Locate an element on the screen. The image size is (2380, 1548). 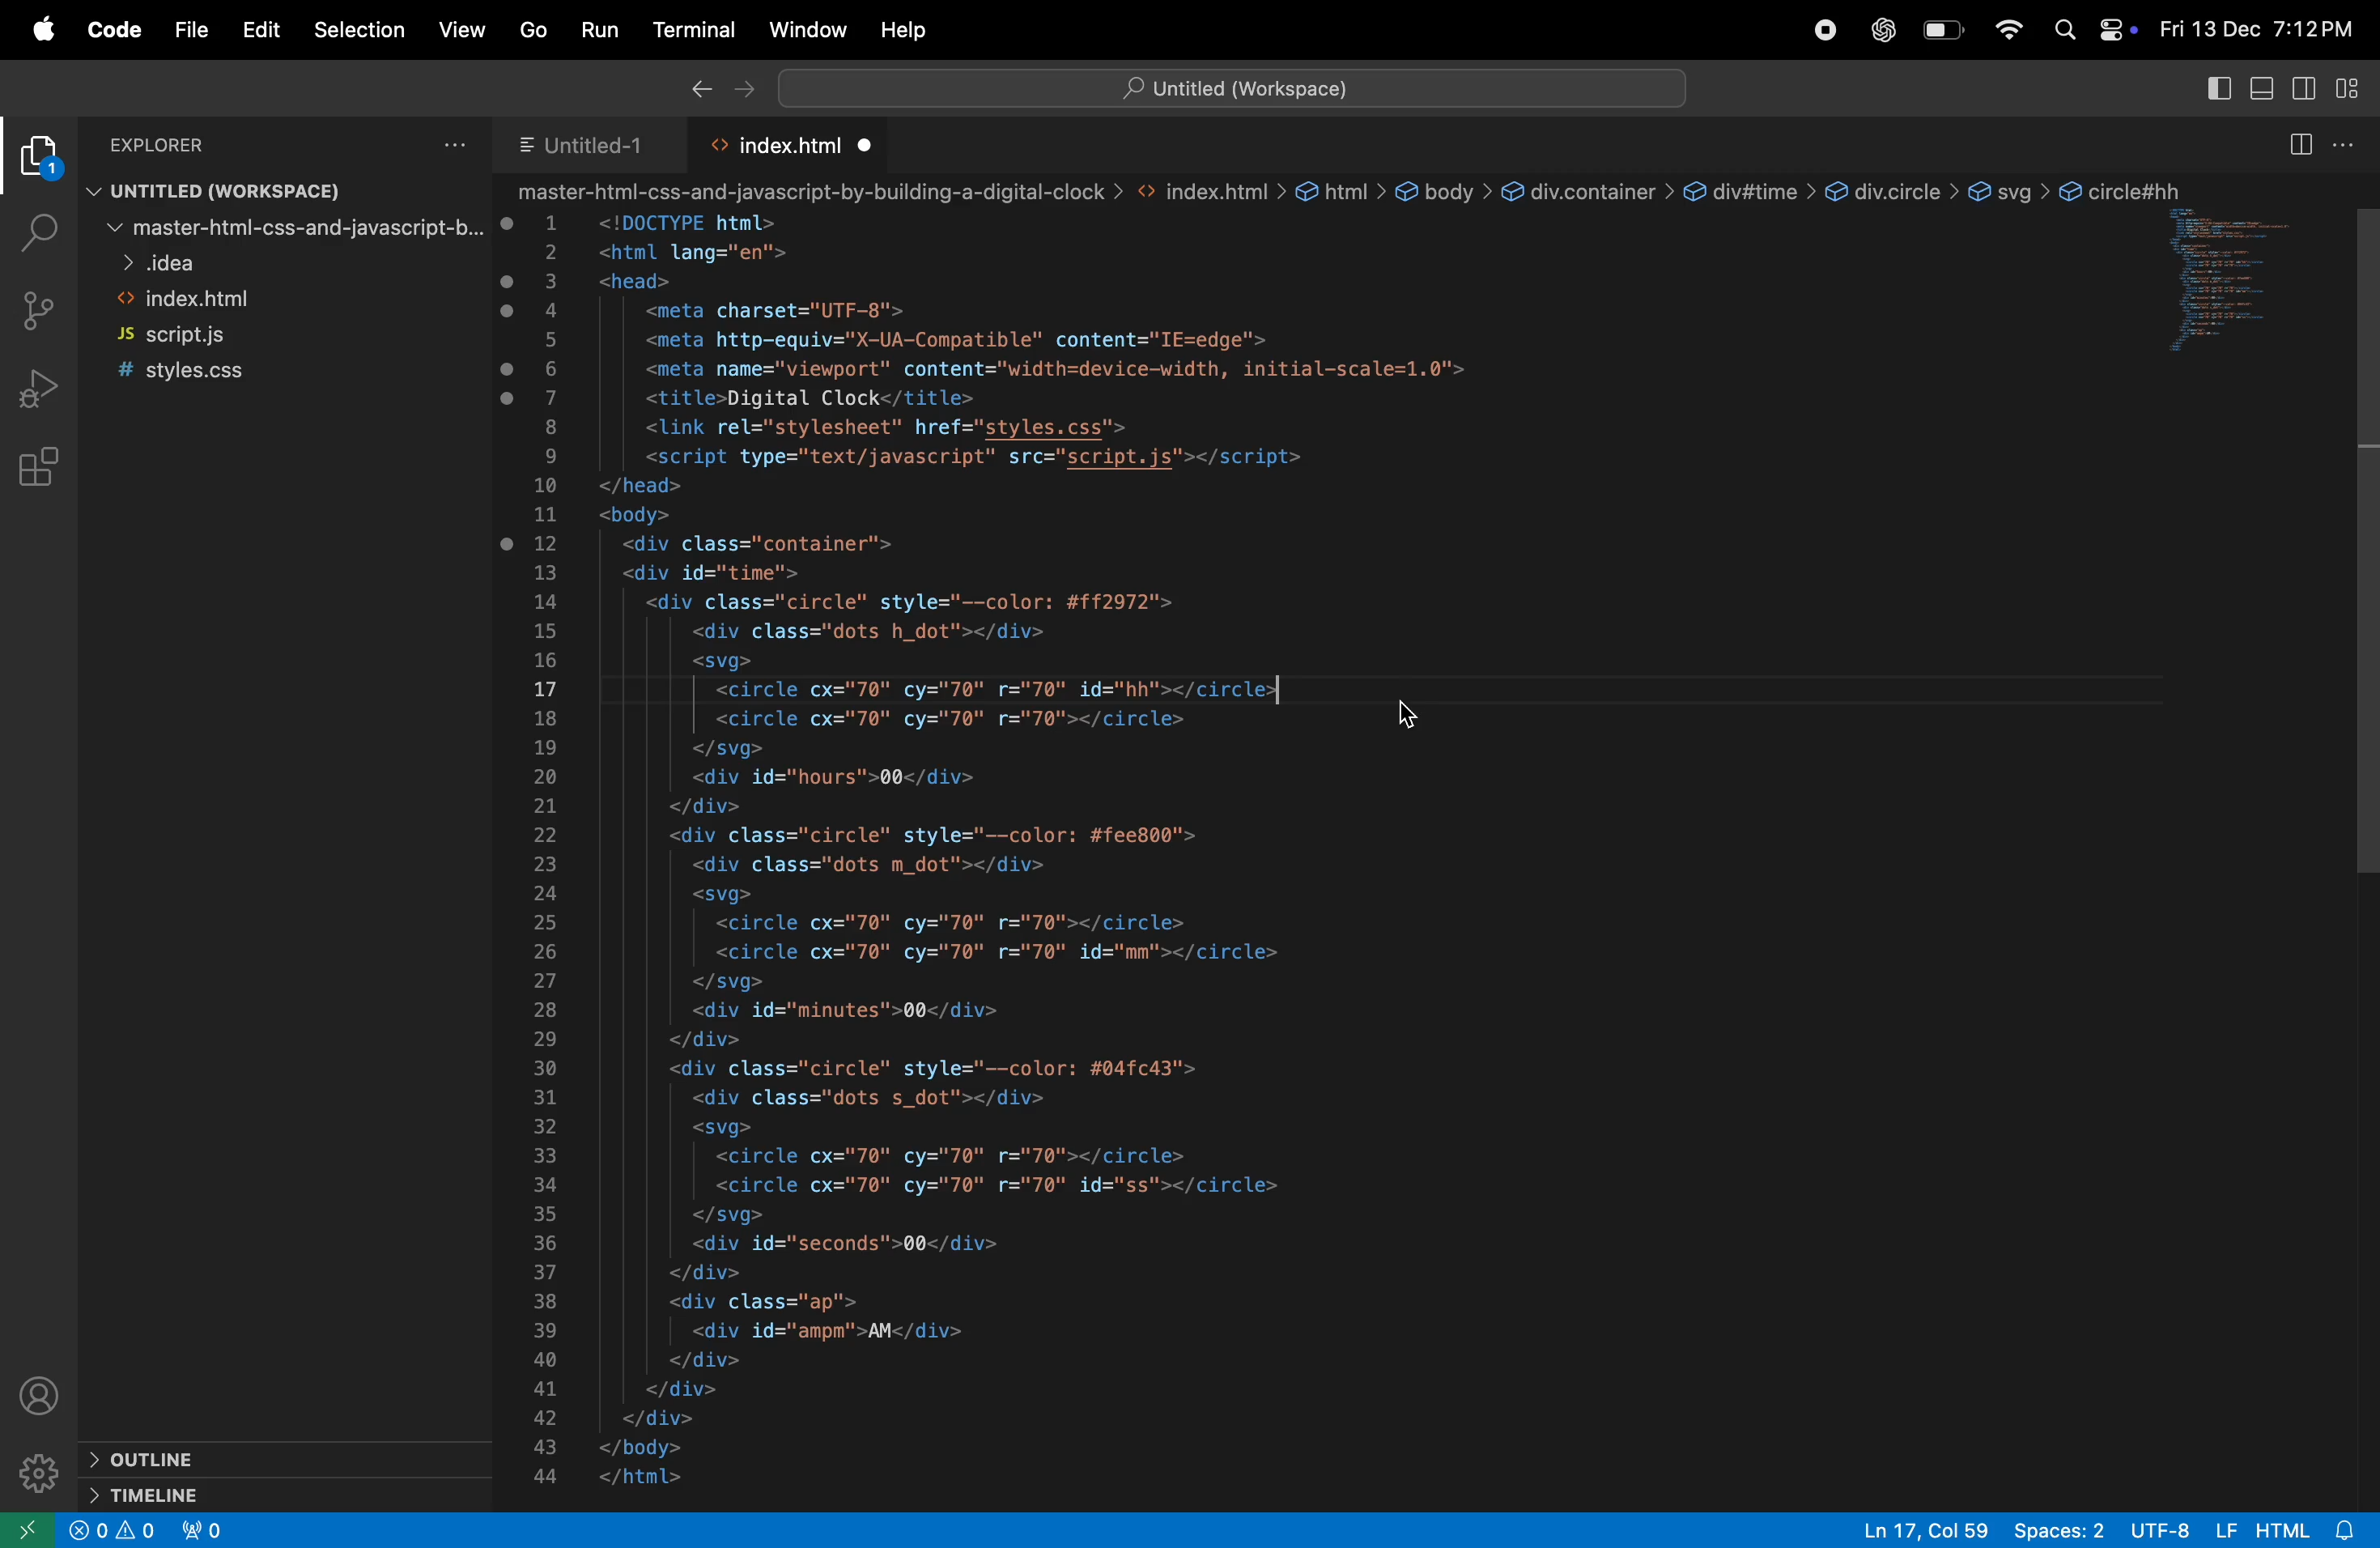
line 21 col 13 is located at coordinates (1927, 1528).